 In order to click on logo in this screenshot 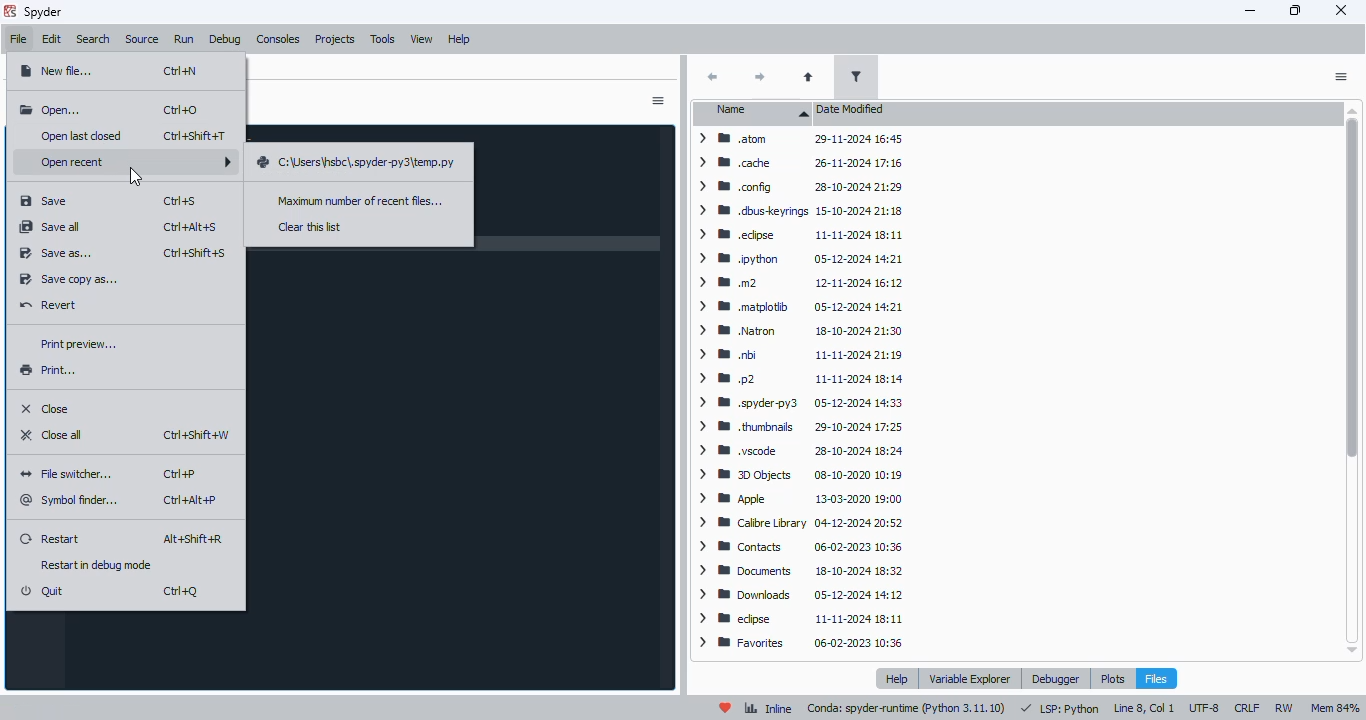, I will do `click(9, 11)`.